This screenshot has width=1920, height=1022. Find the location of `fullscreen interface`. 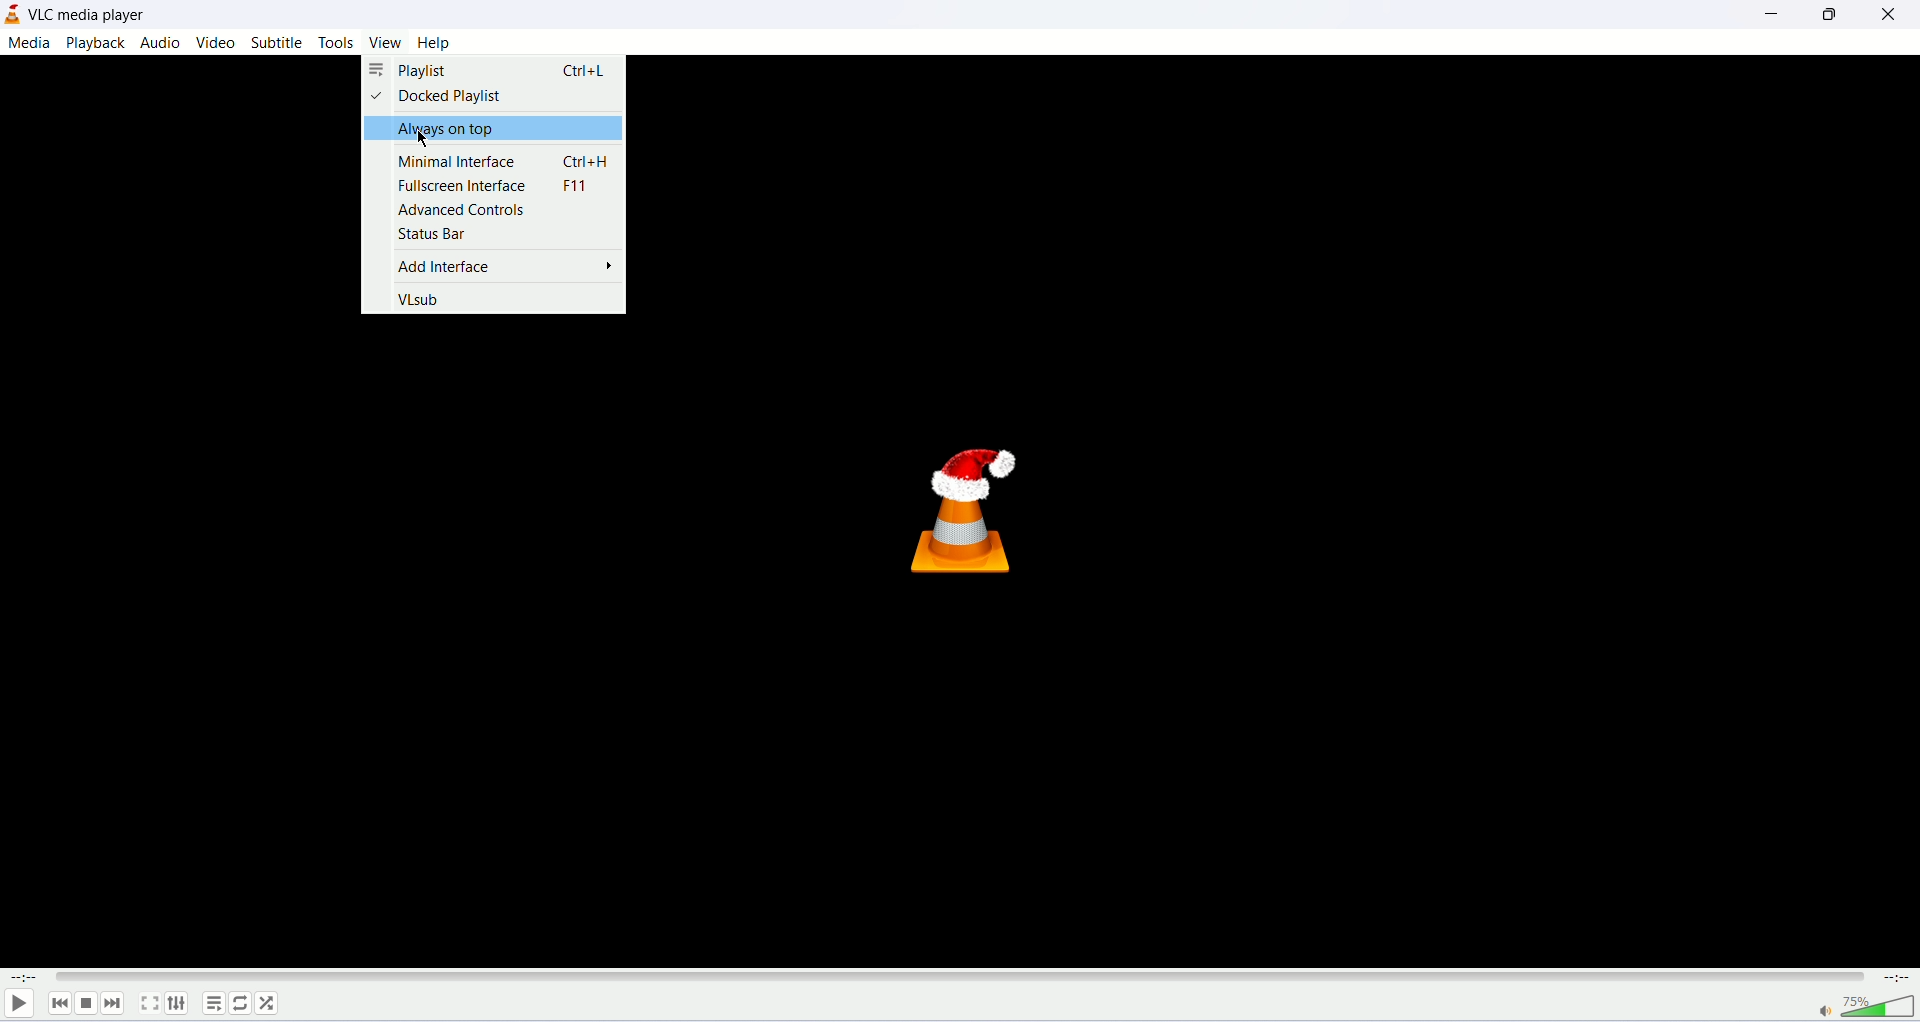

fullscreen interface is located at coordinates (495, 184).